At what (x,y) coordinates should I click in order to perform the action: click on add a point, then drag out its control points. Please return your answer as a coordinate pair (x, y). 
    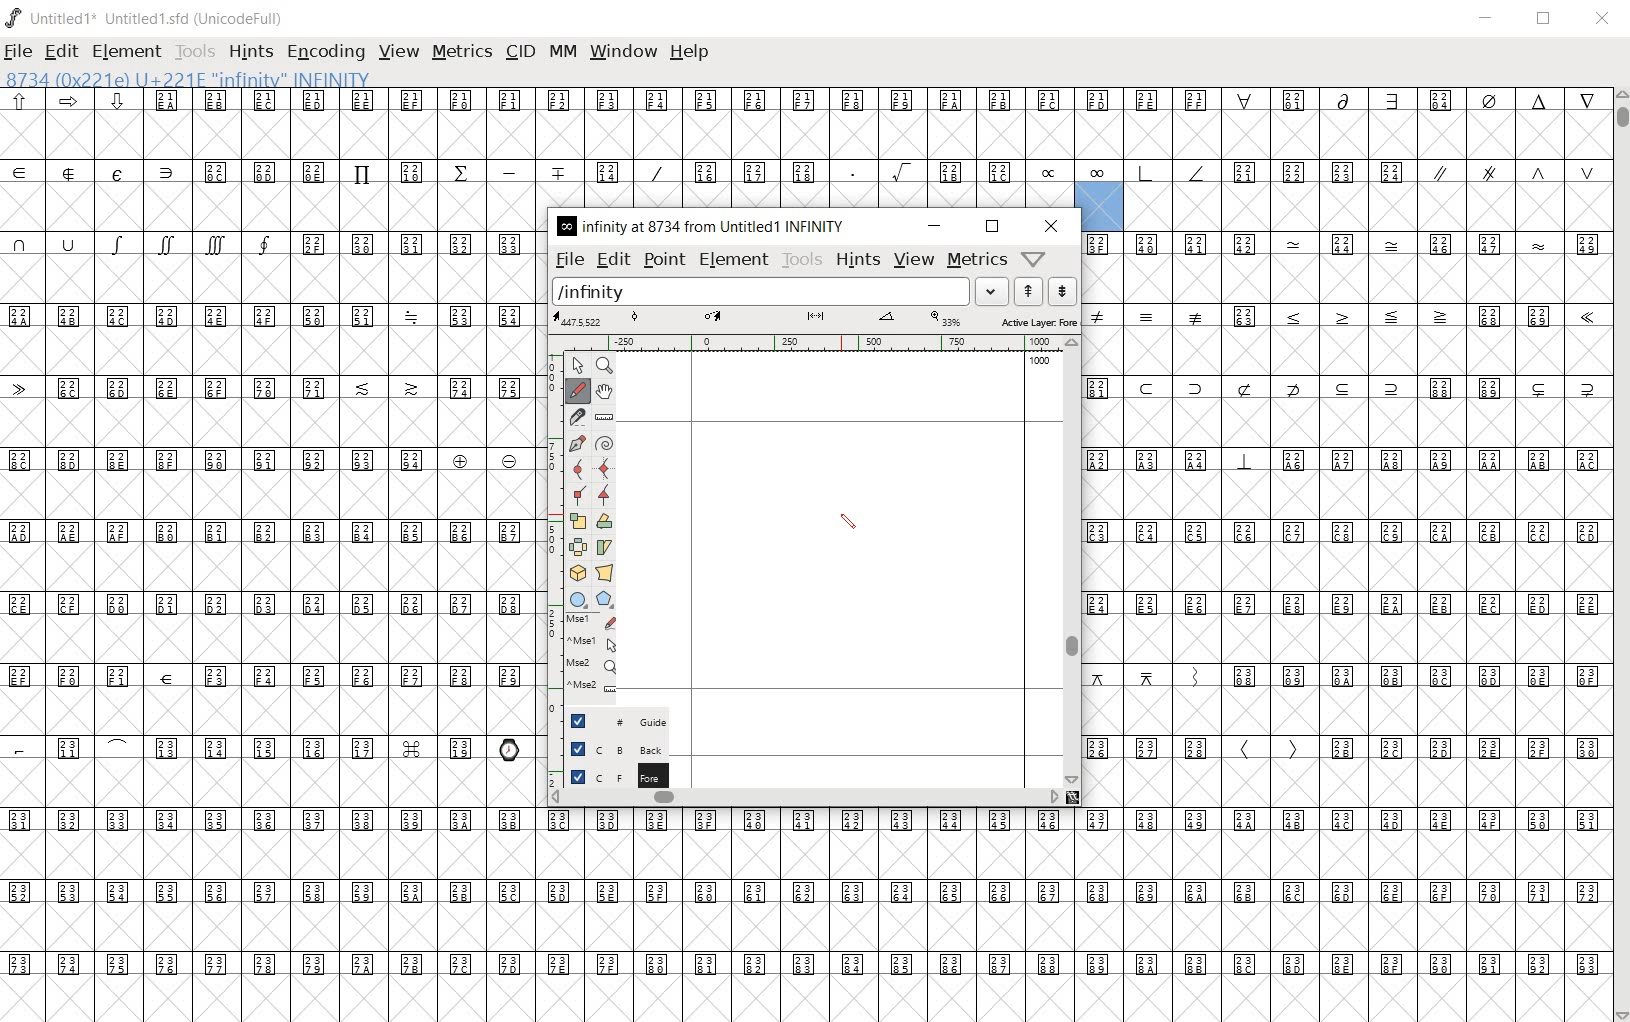
    Looking at the image, I should click on (577, 443).